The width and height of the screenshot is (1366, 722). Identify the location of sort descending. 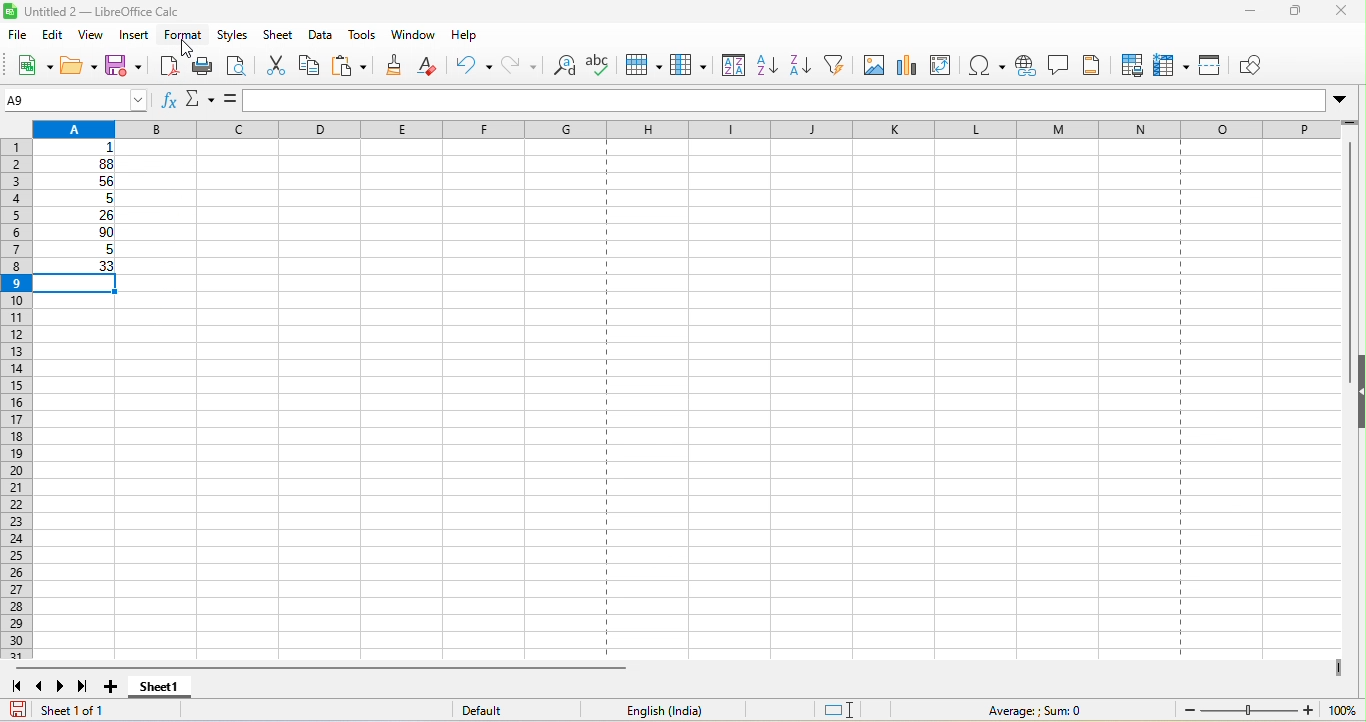
(804, 64).